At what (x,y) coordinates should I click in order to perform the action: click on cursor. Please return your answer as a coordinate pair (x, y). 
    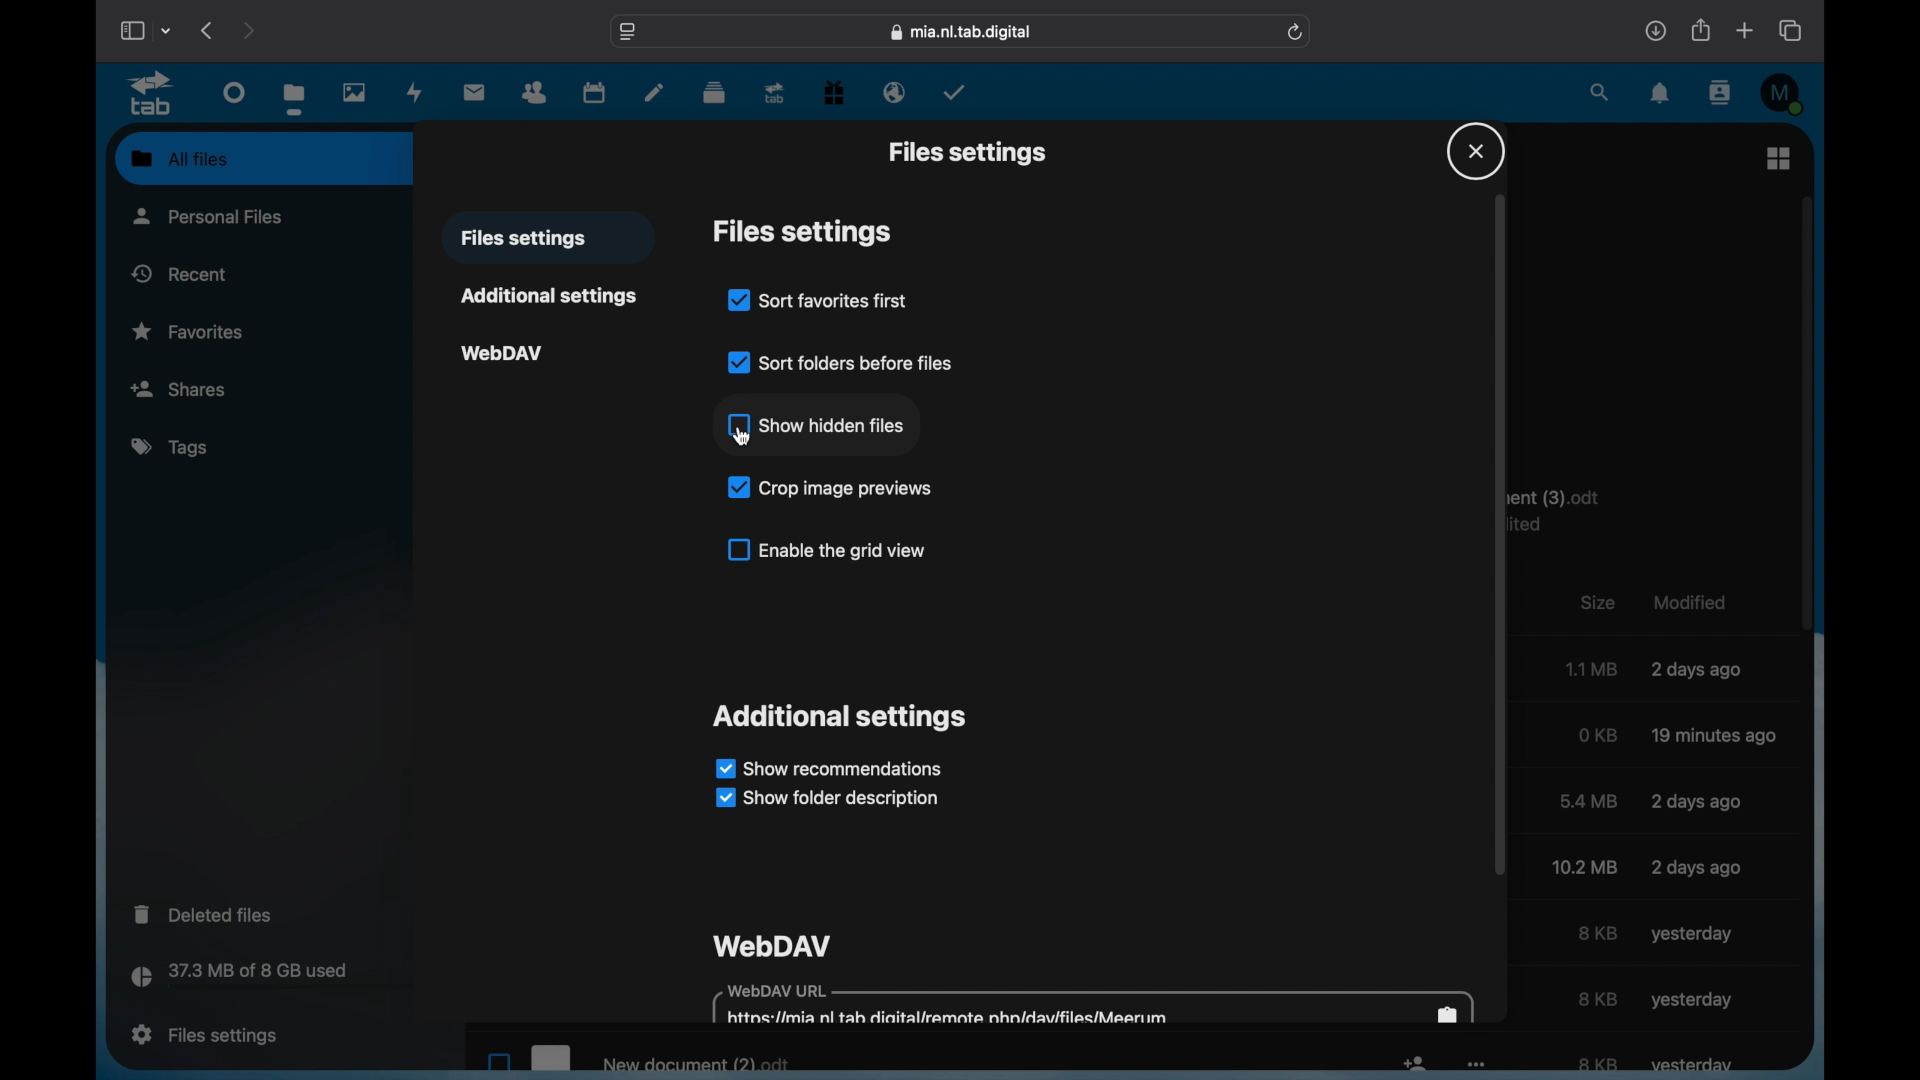
    Looking at the image, I should click on (742, 438).